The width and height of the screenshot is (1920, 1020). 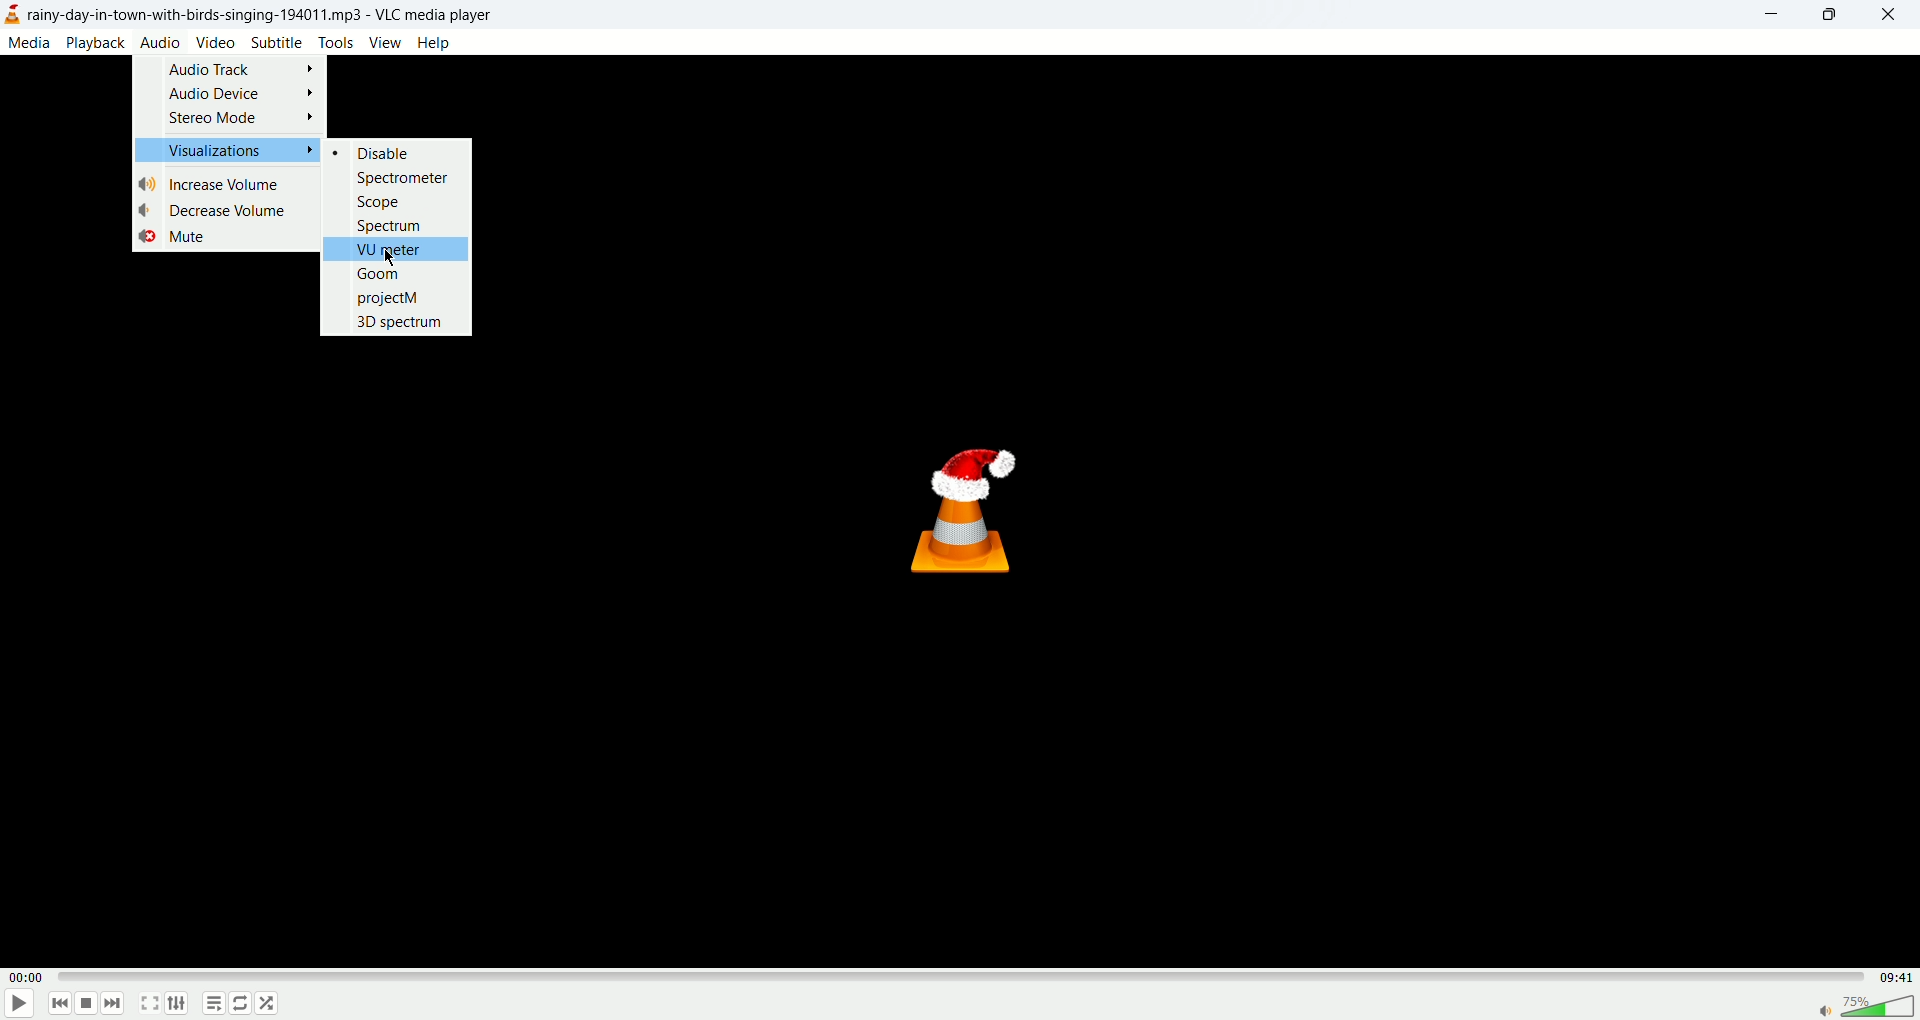 I want to click on close, so click(x=1891, y=14).